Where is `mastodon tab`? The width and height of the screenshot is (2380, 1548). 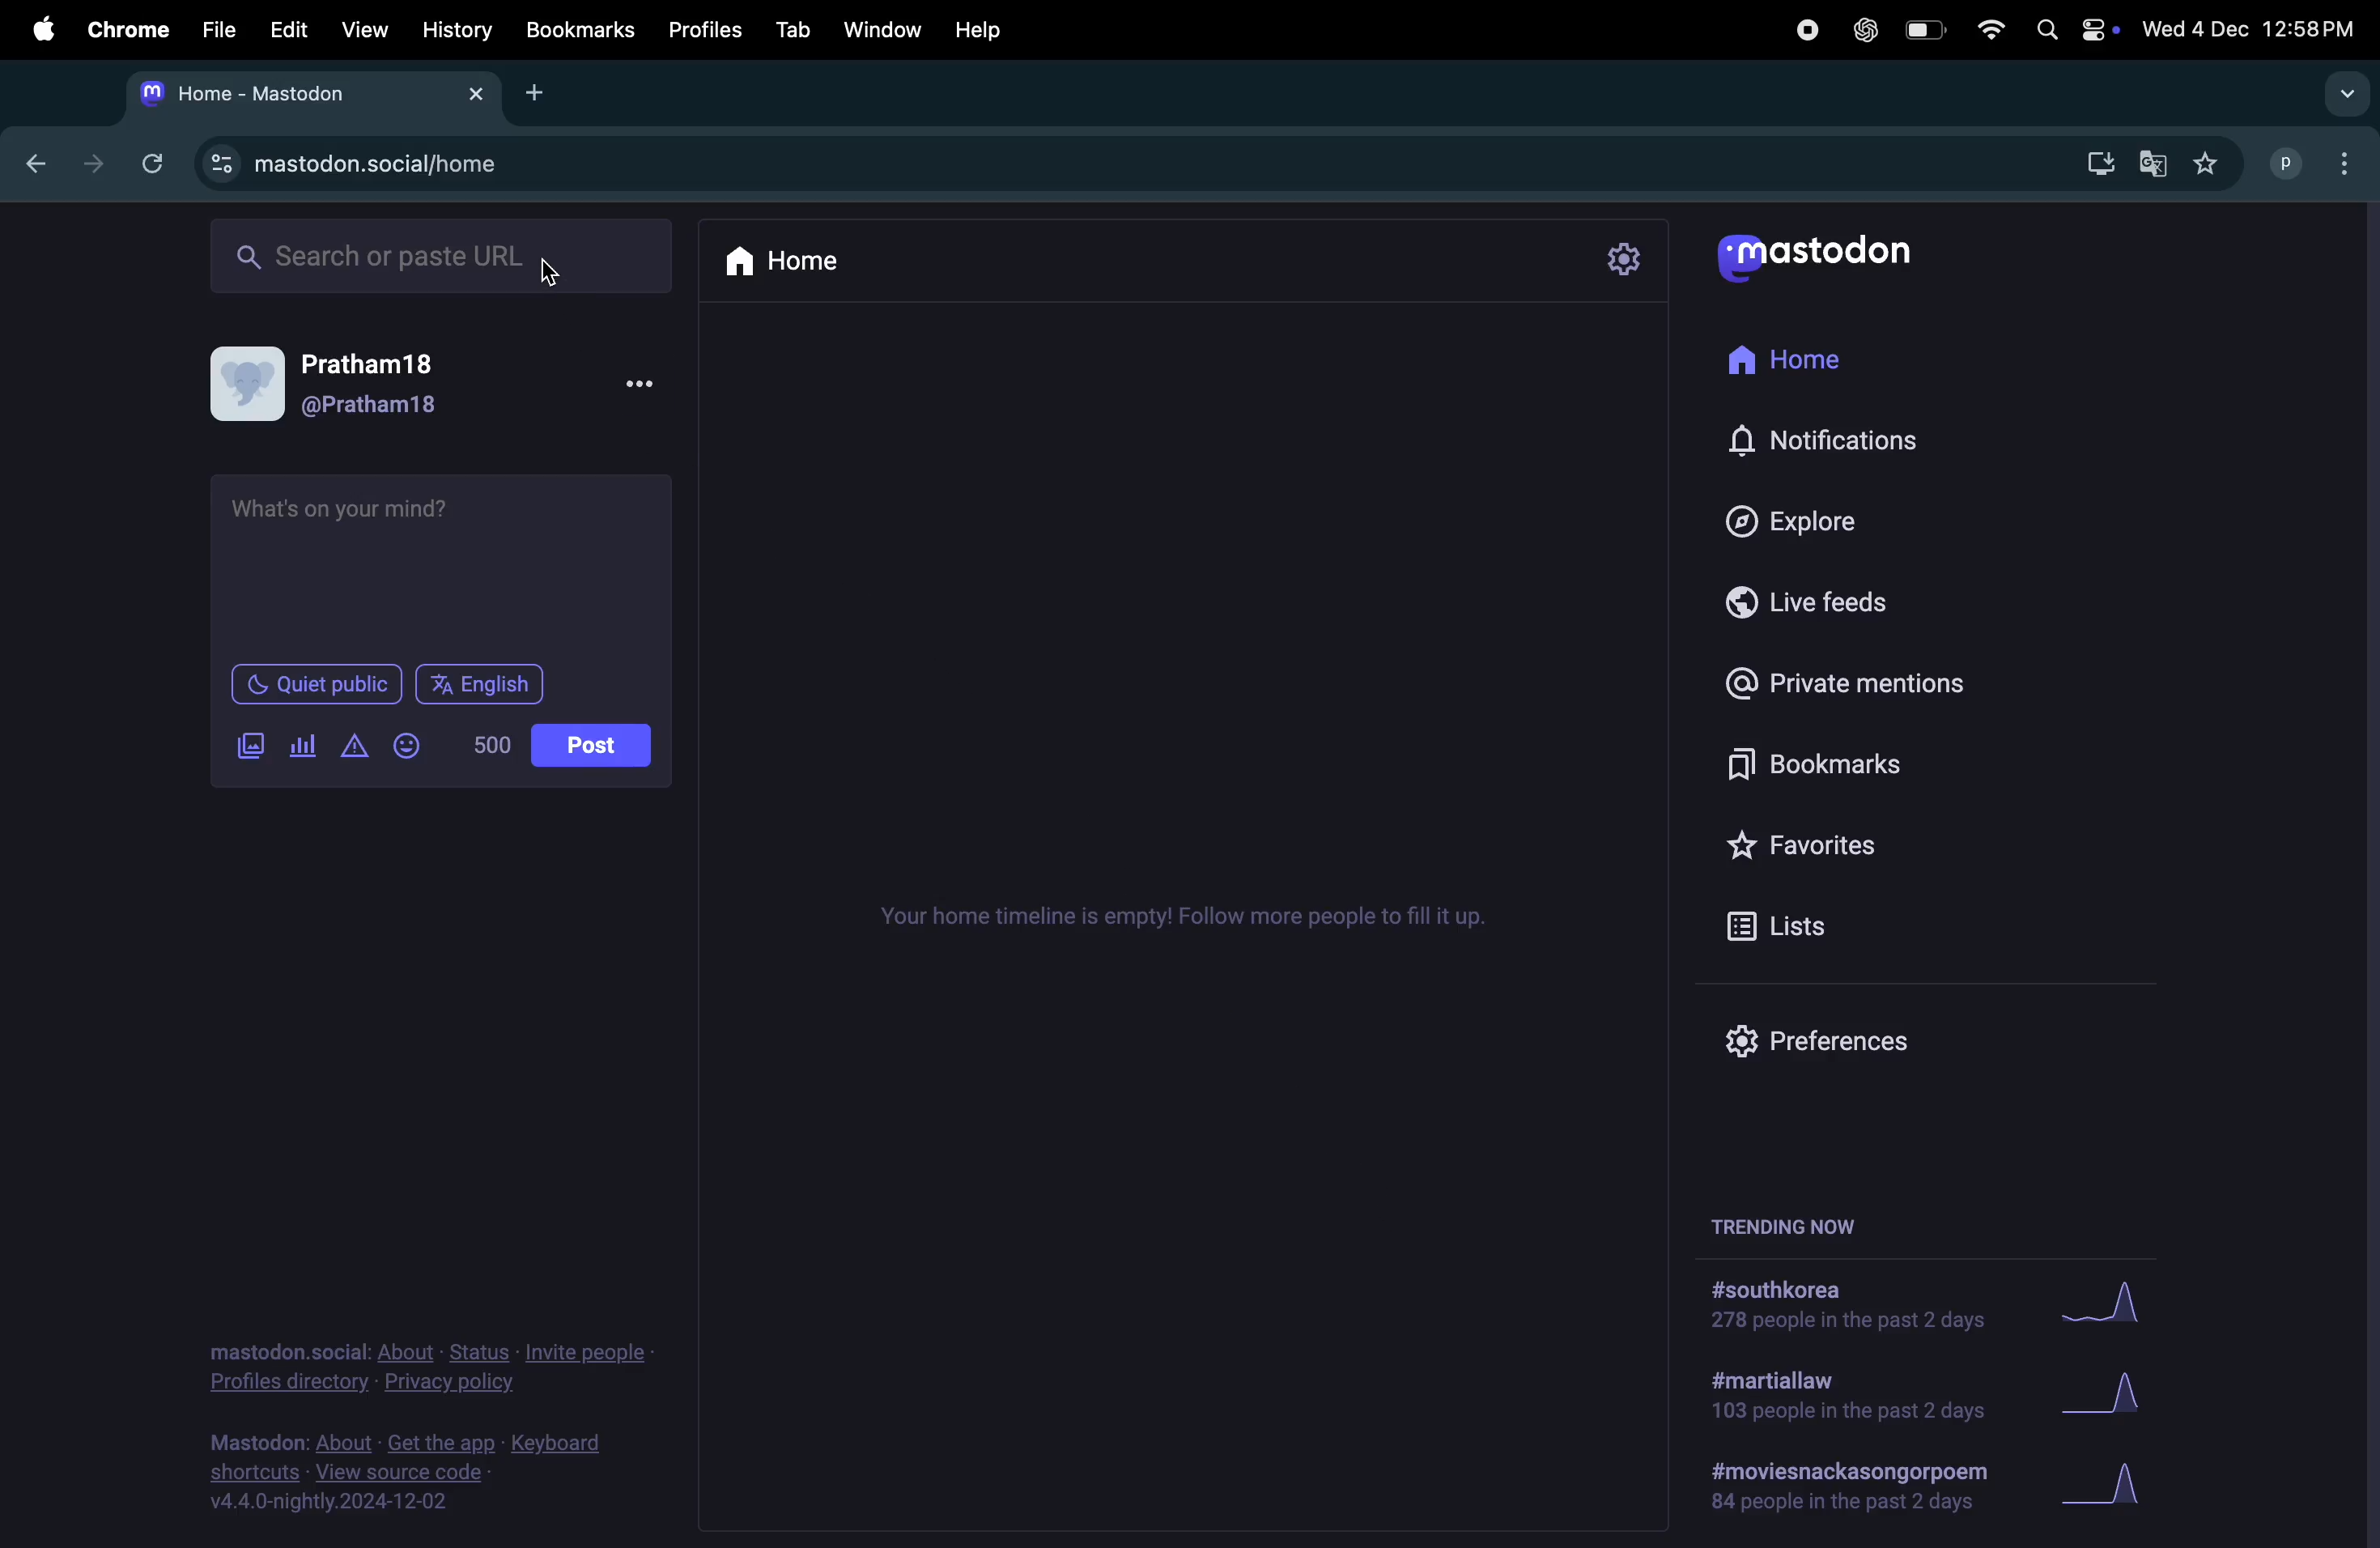
mastodon tab is located at coordinates (317, 93).